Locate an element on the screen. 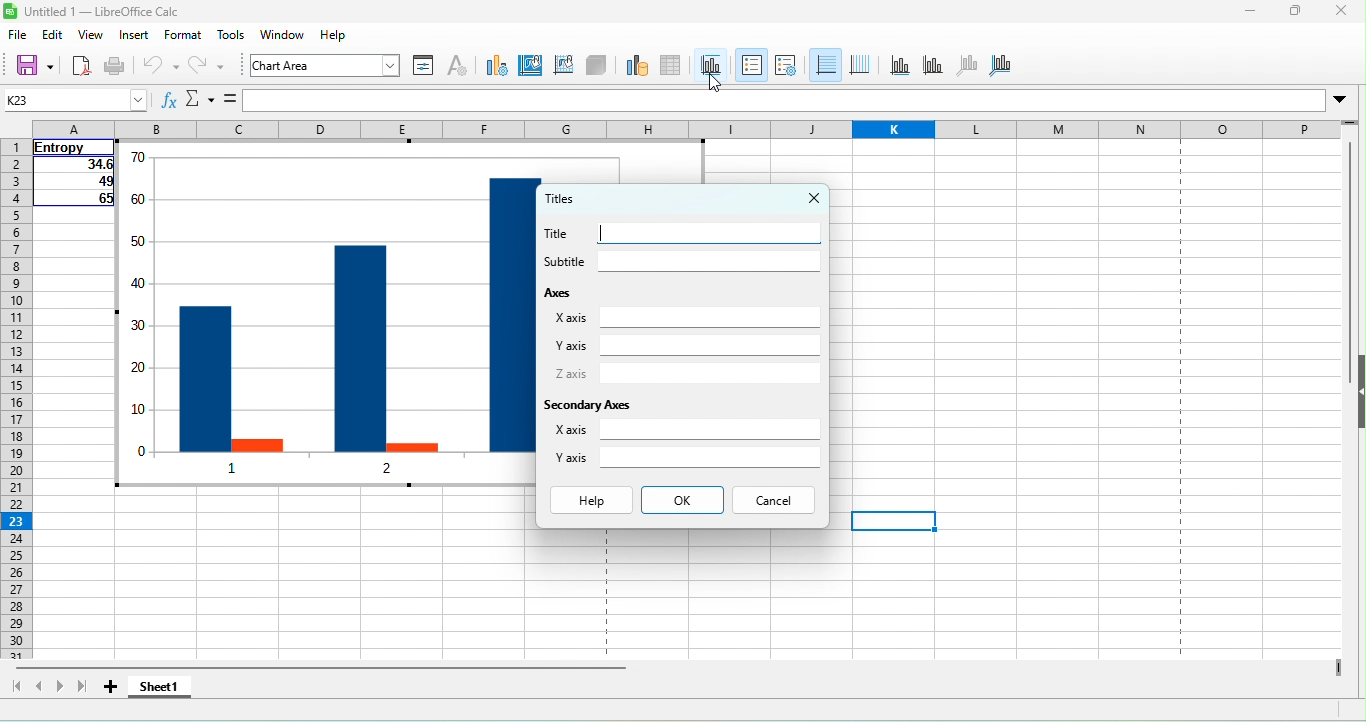 The width and height of the screenshot is (1366, 722). function wizard is located at coordinates (169, 101).